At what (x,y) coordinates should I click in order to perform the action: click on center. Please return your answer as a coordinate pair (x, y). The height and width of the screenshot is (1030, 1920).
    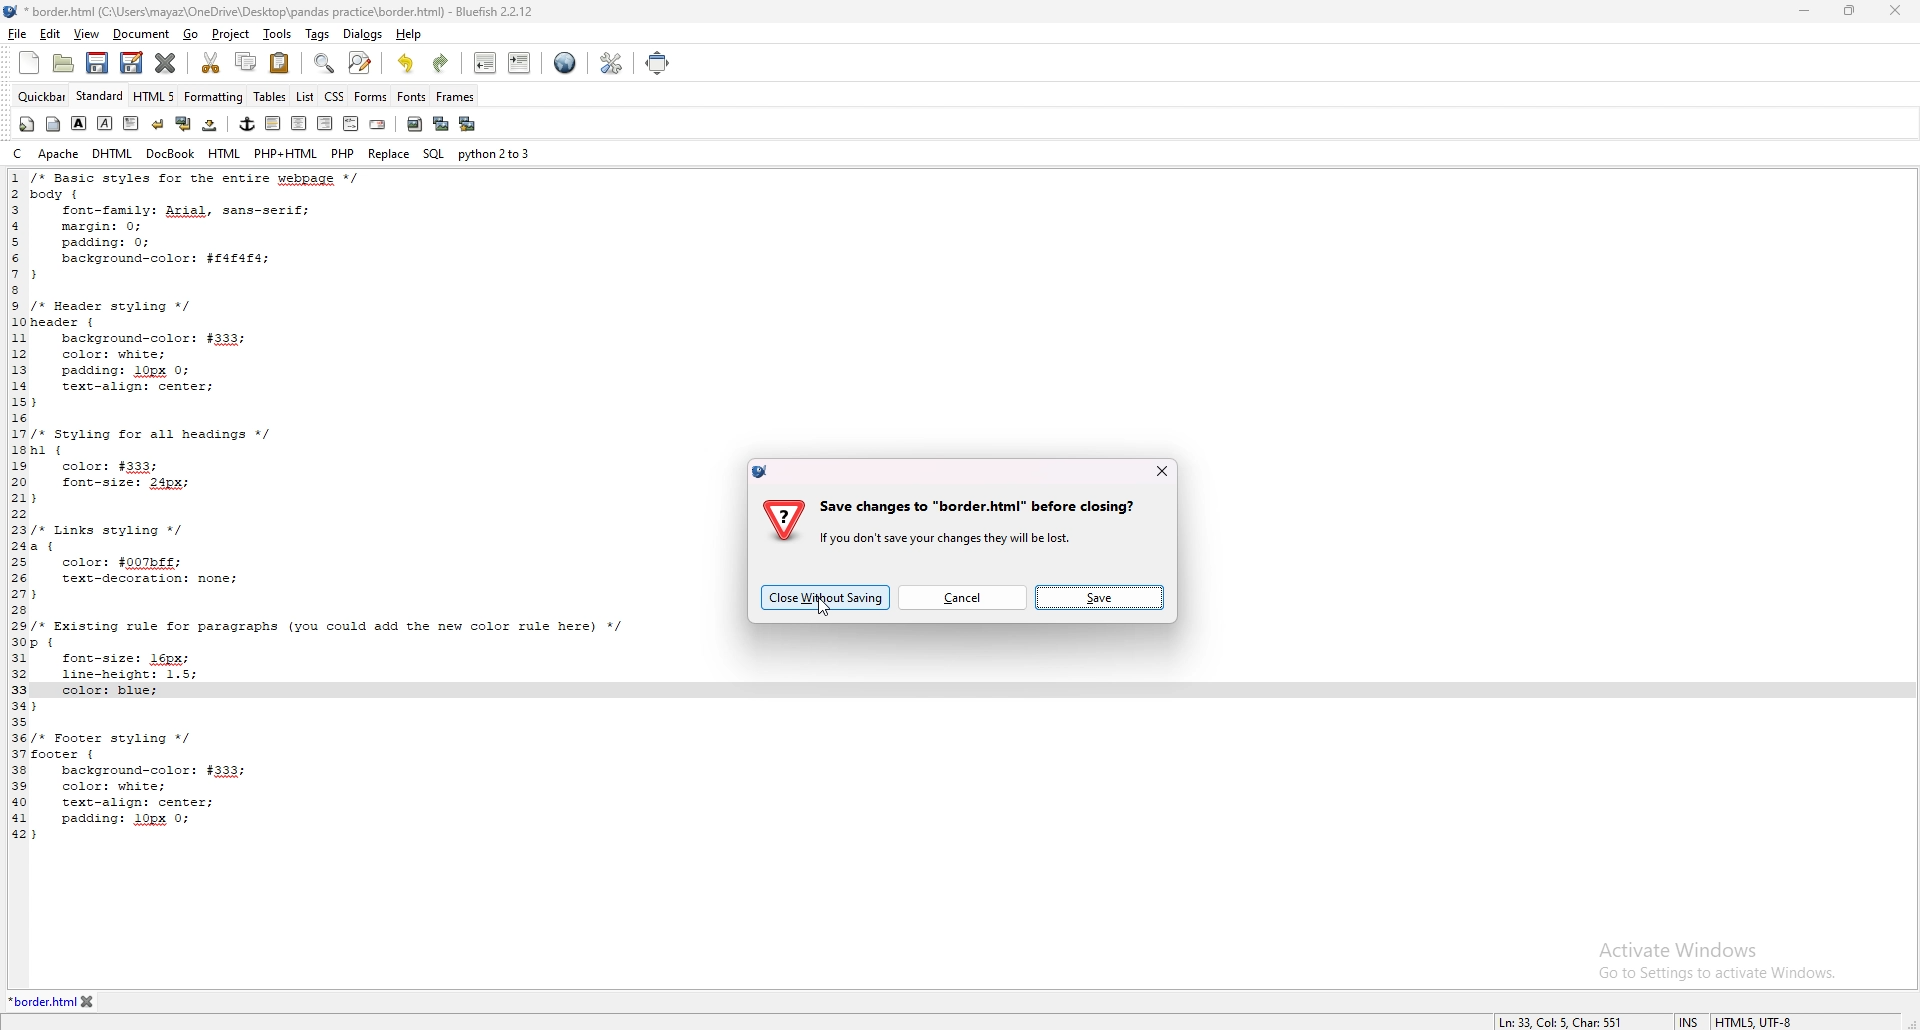
    Looking at the image, I should click on (301, 124).